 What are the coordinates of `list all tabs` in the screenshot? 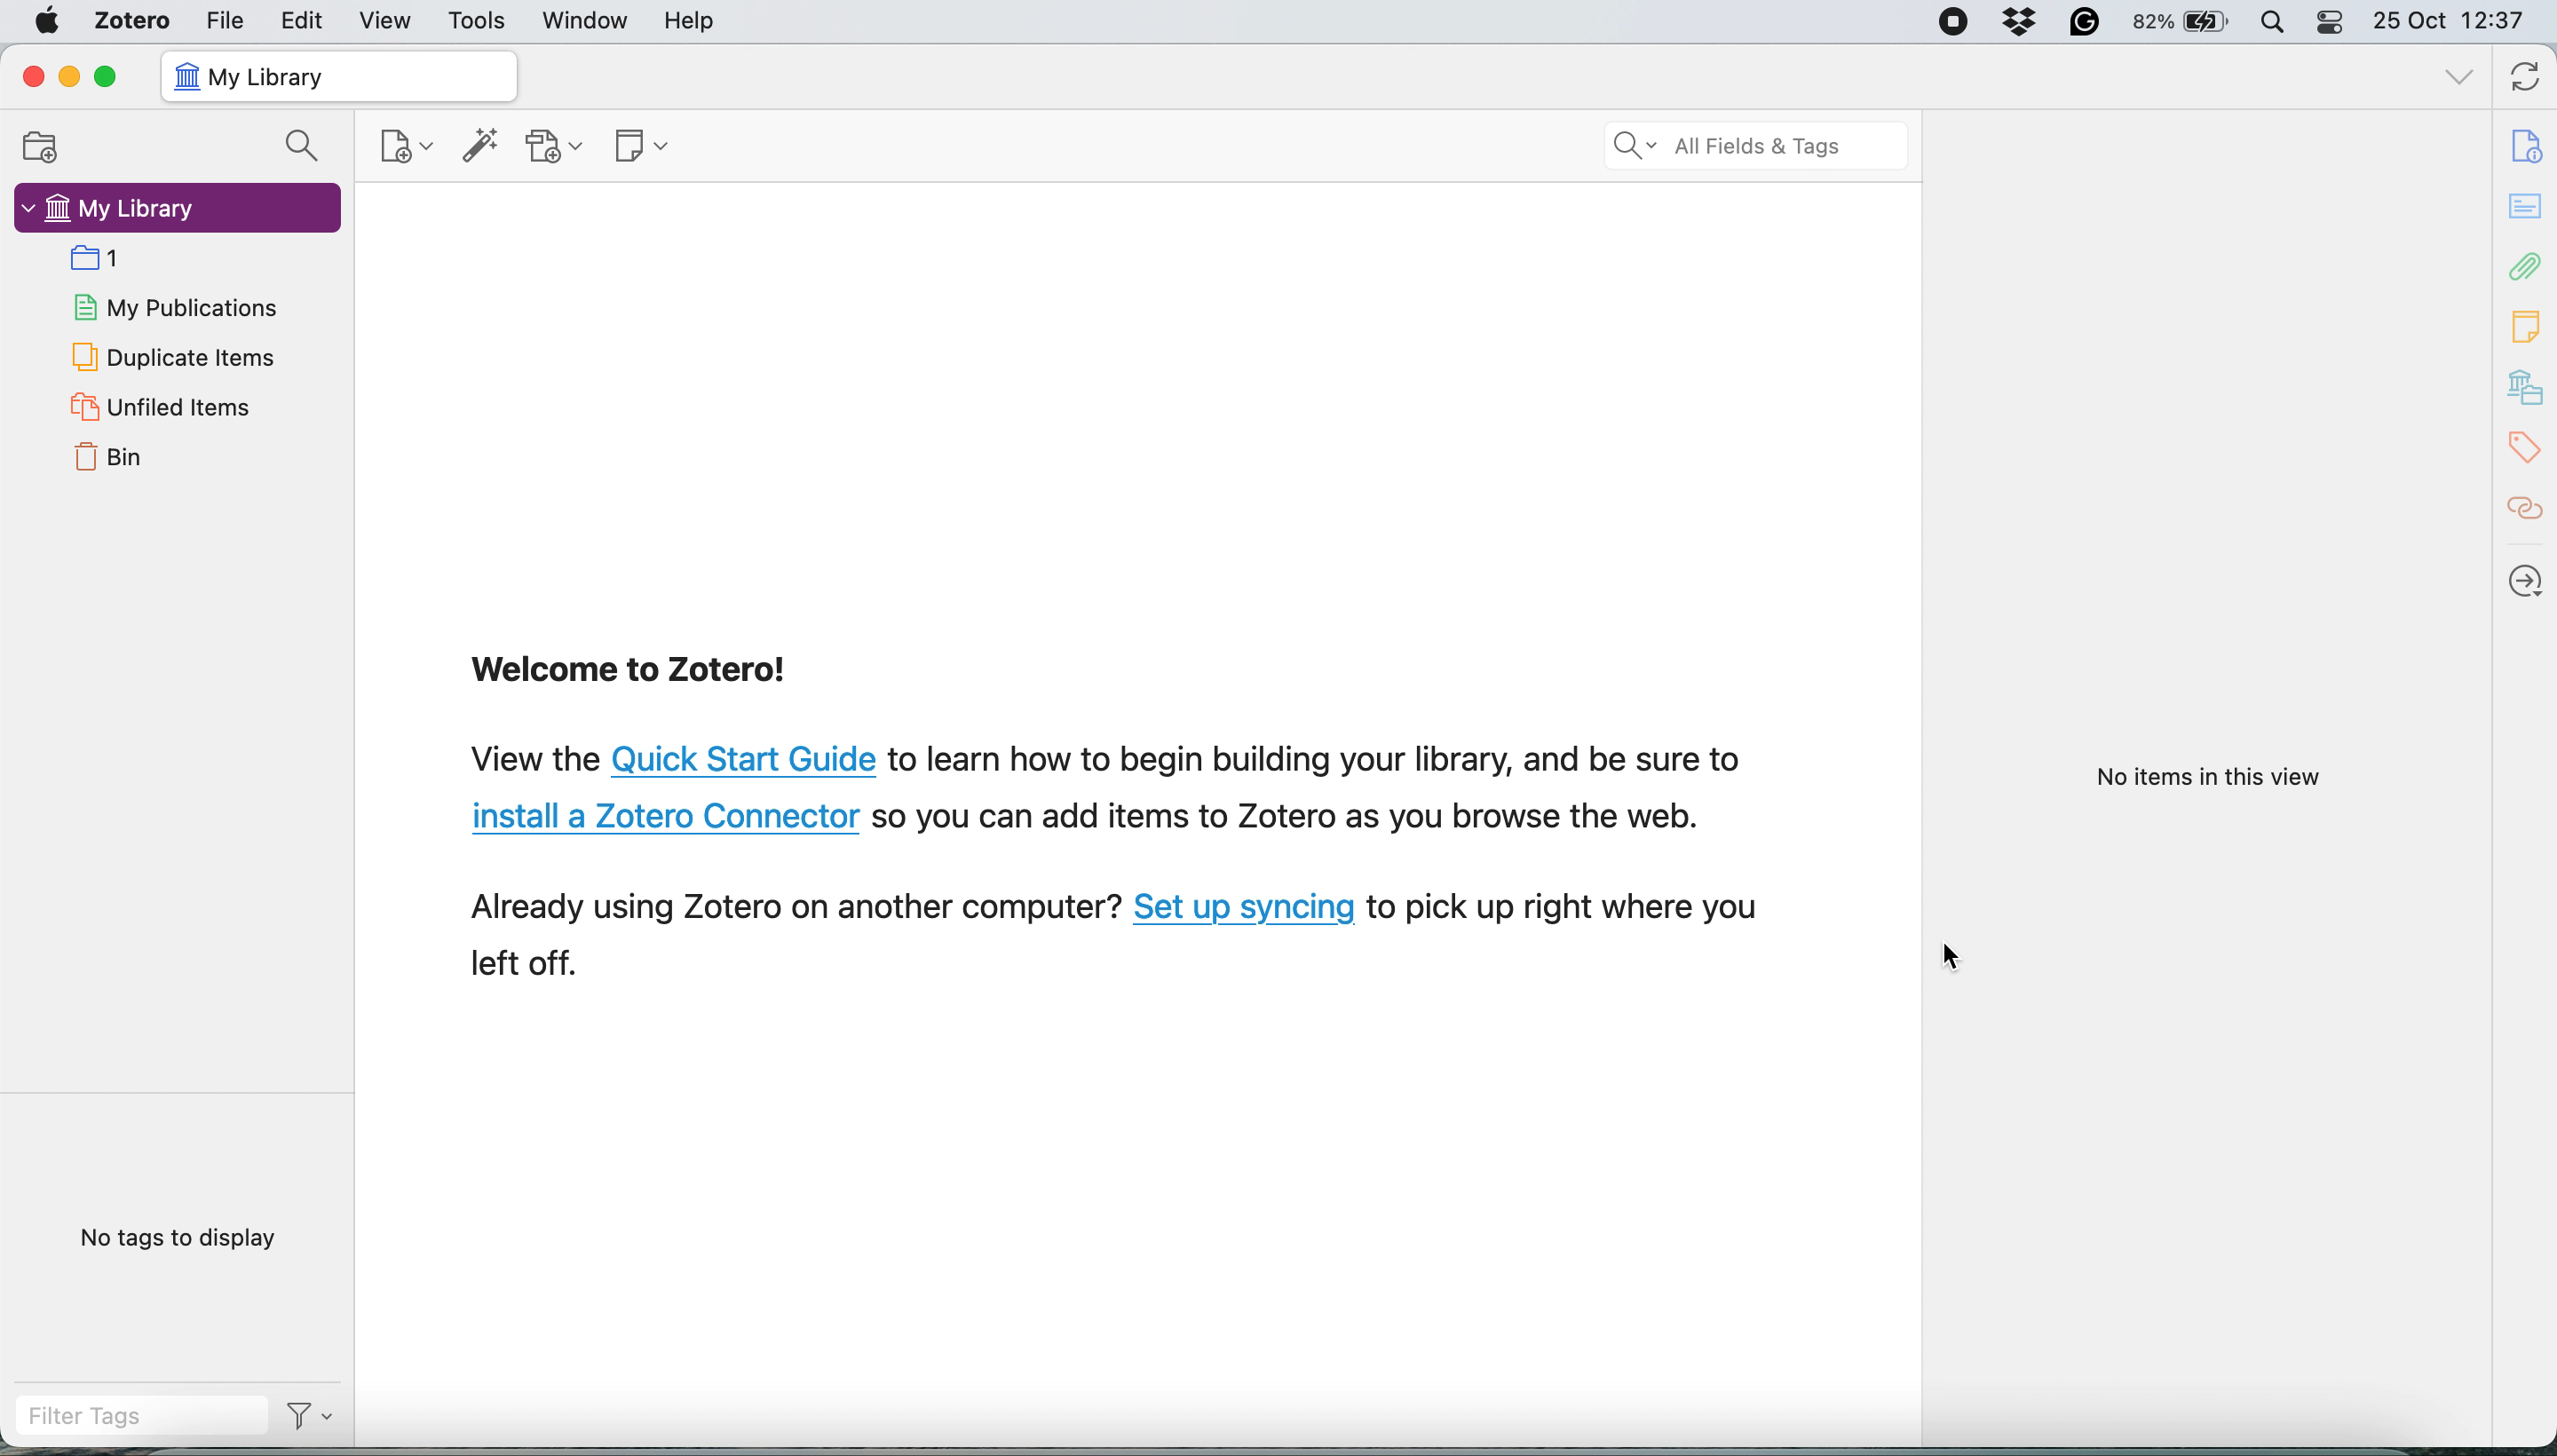 It's located at (2458, 77).